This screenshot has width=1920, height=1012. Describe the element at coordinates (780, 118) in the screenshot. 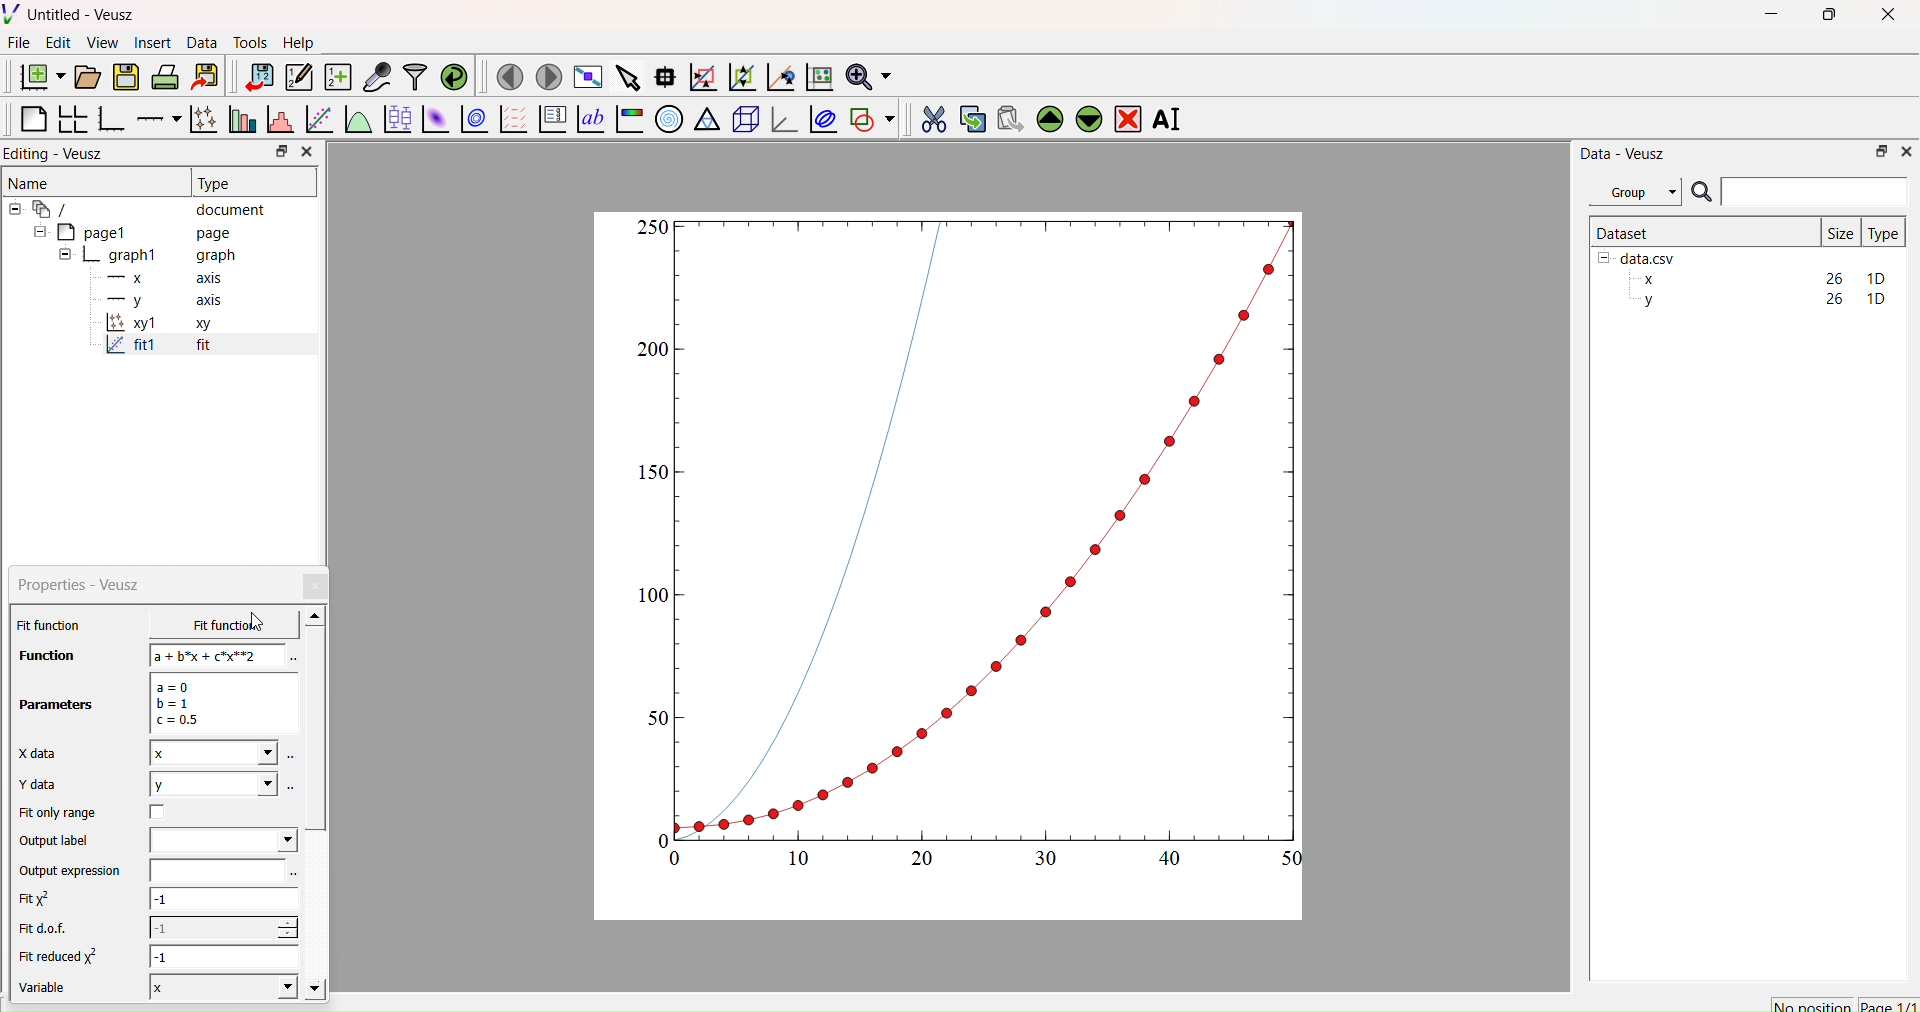

I see `3d Graph` at that location.